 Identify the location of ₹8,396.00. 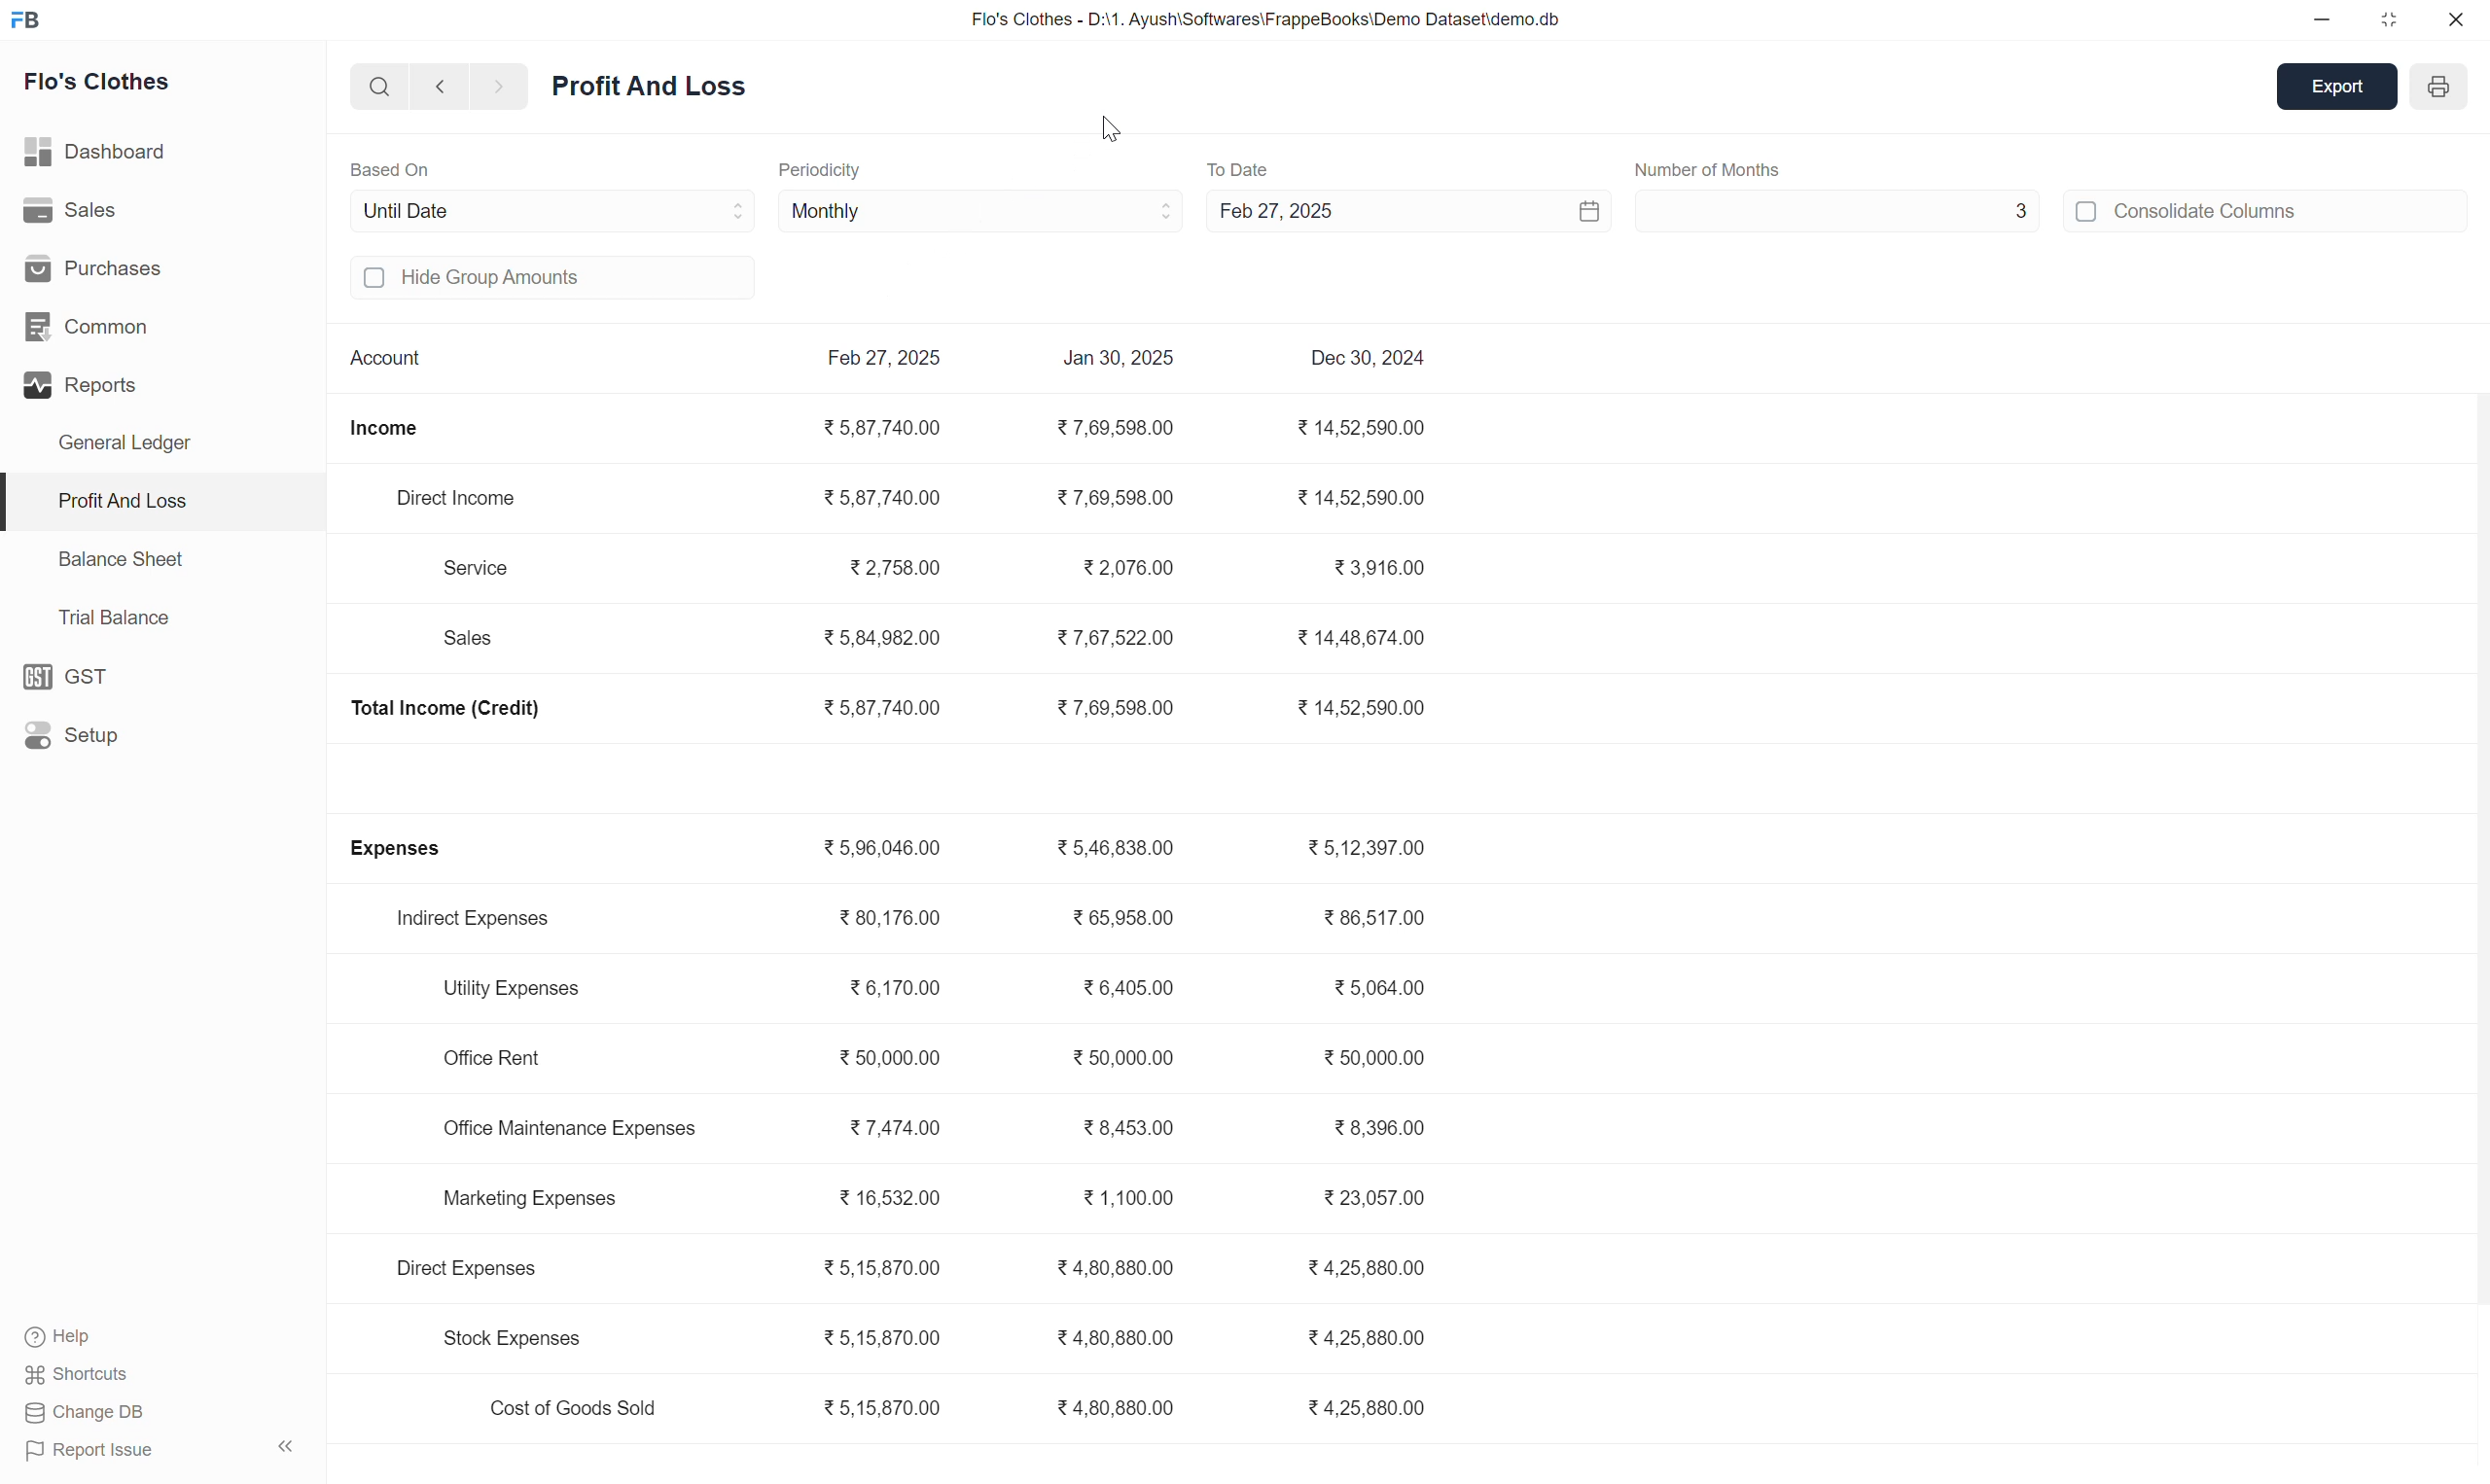
(1380, 1129).